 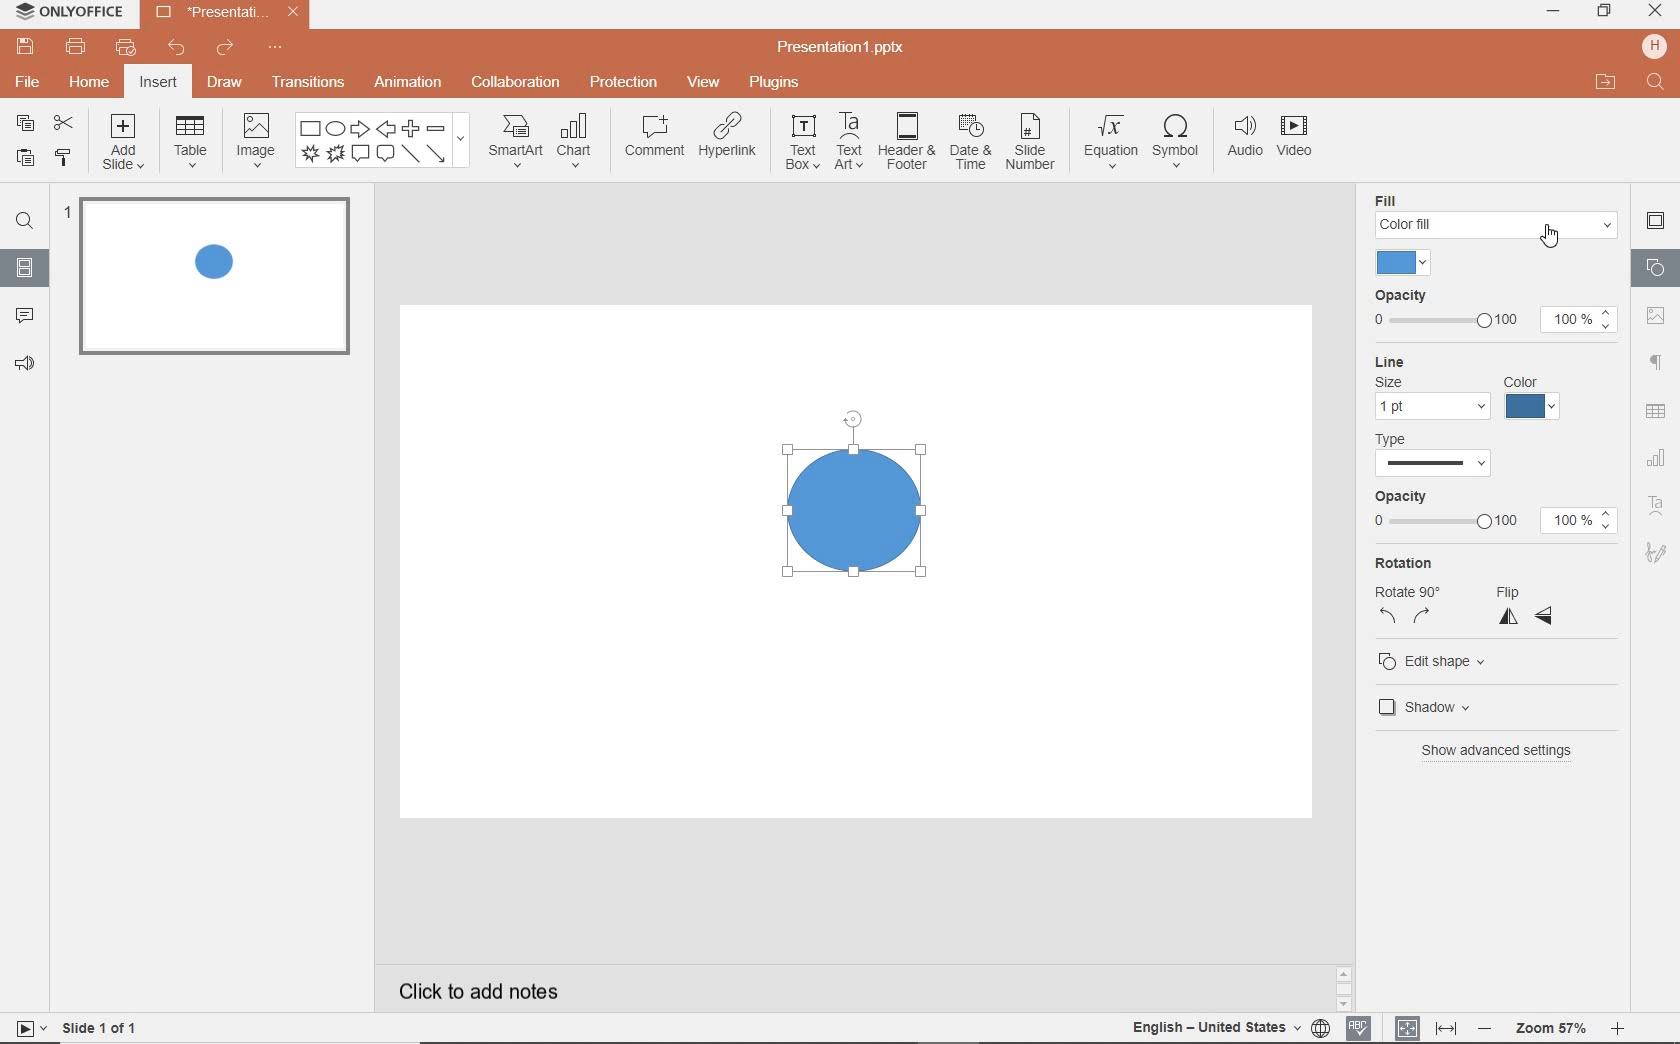 What do you see at coordinates (776, 84) in the screenshot?
I see `plugins` at bounding box center [776, 84].